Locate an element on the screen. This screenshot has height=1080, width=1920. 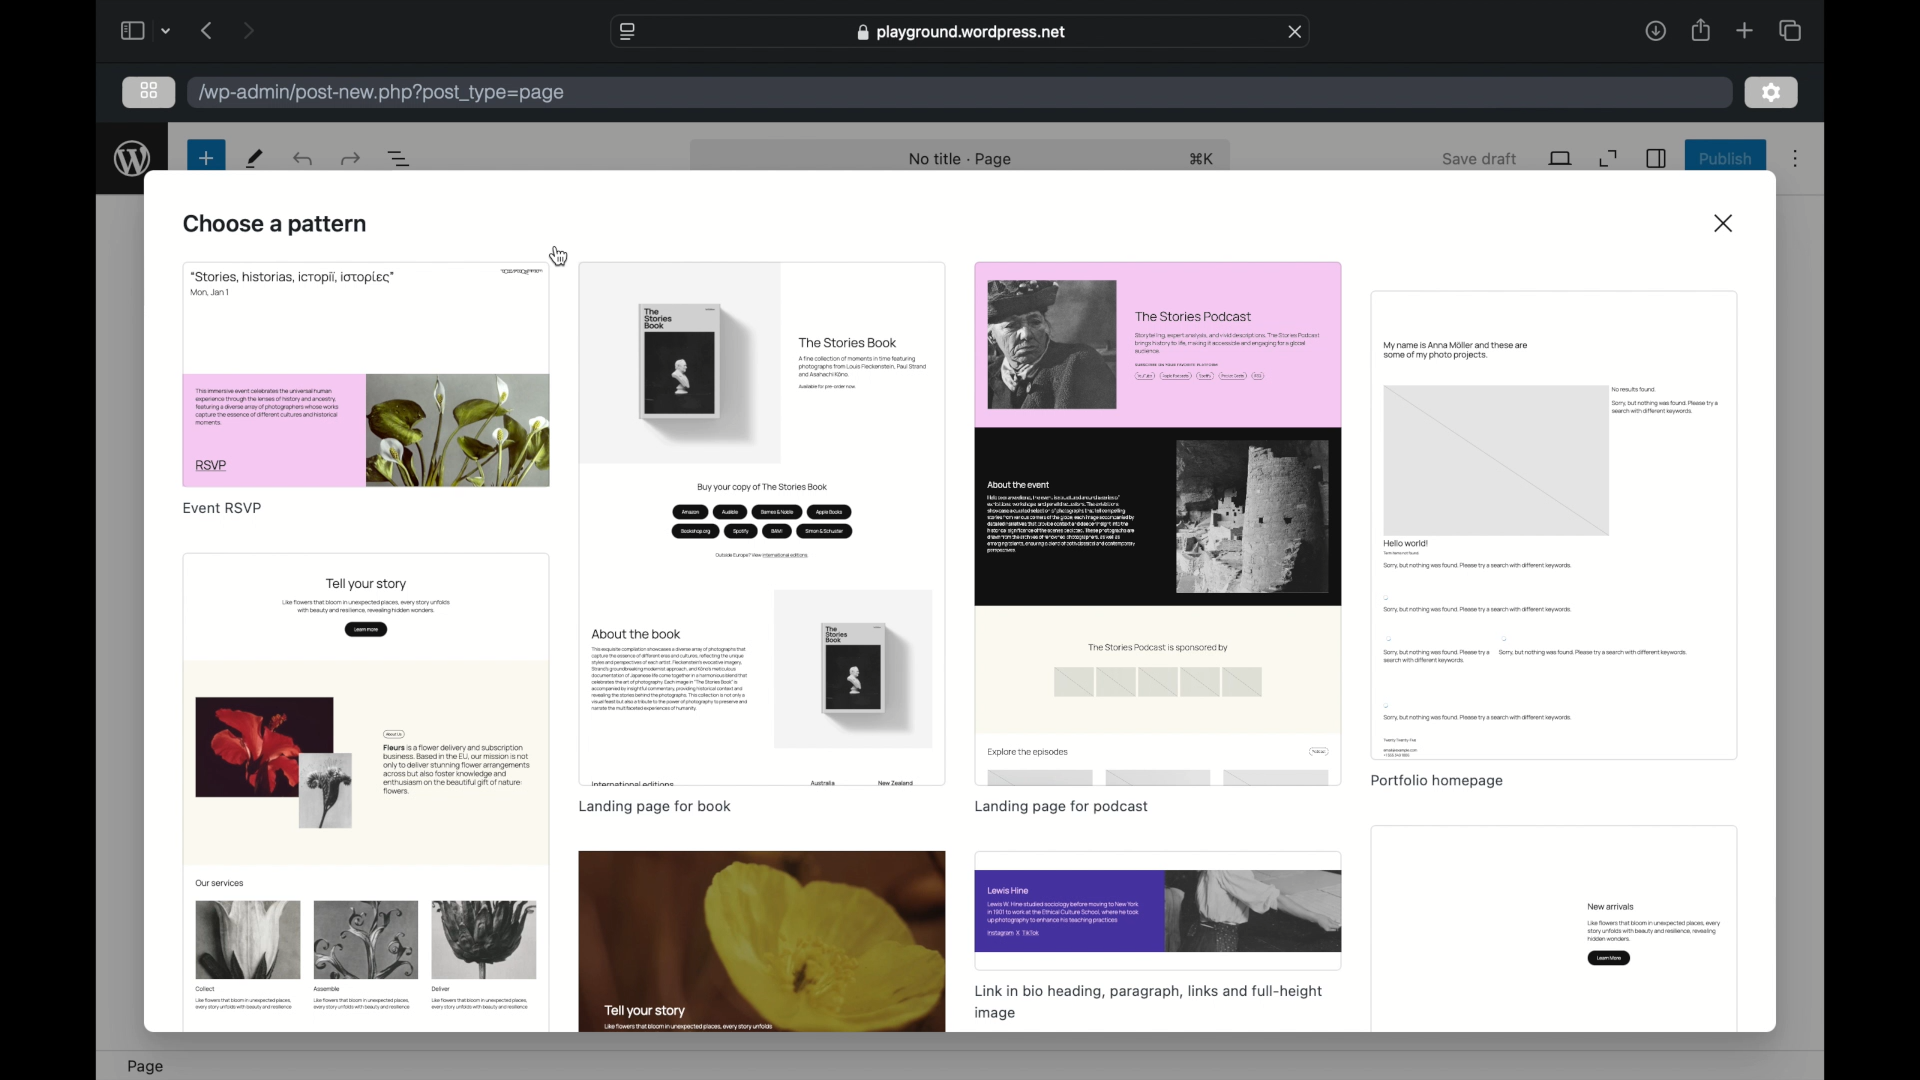
new is located at coordinates (206, 159).